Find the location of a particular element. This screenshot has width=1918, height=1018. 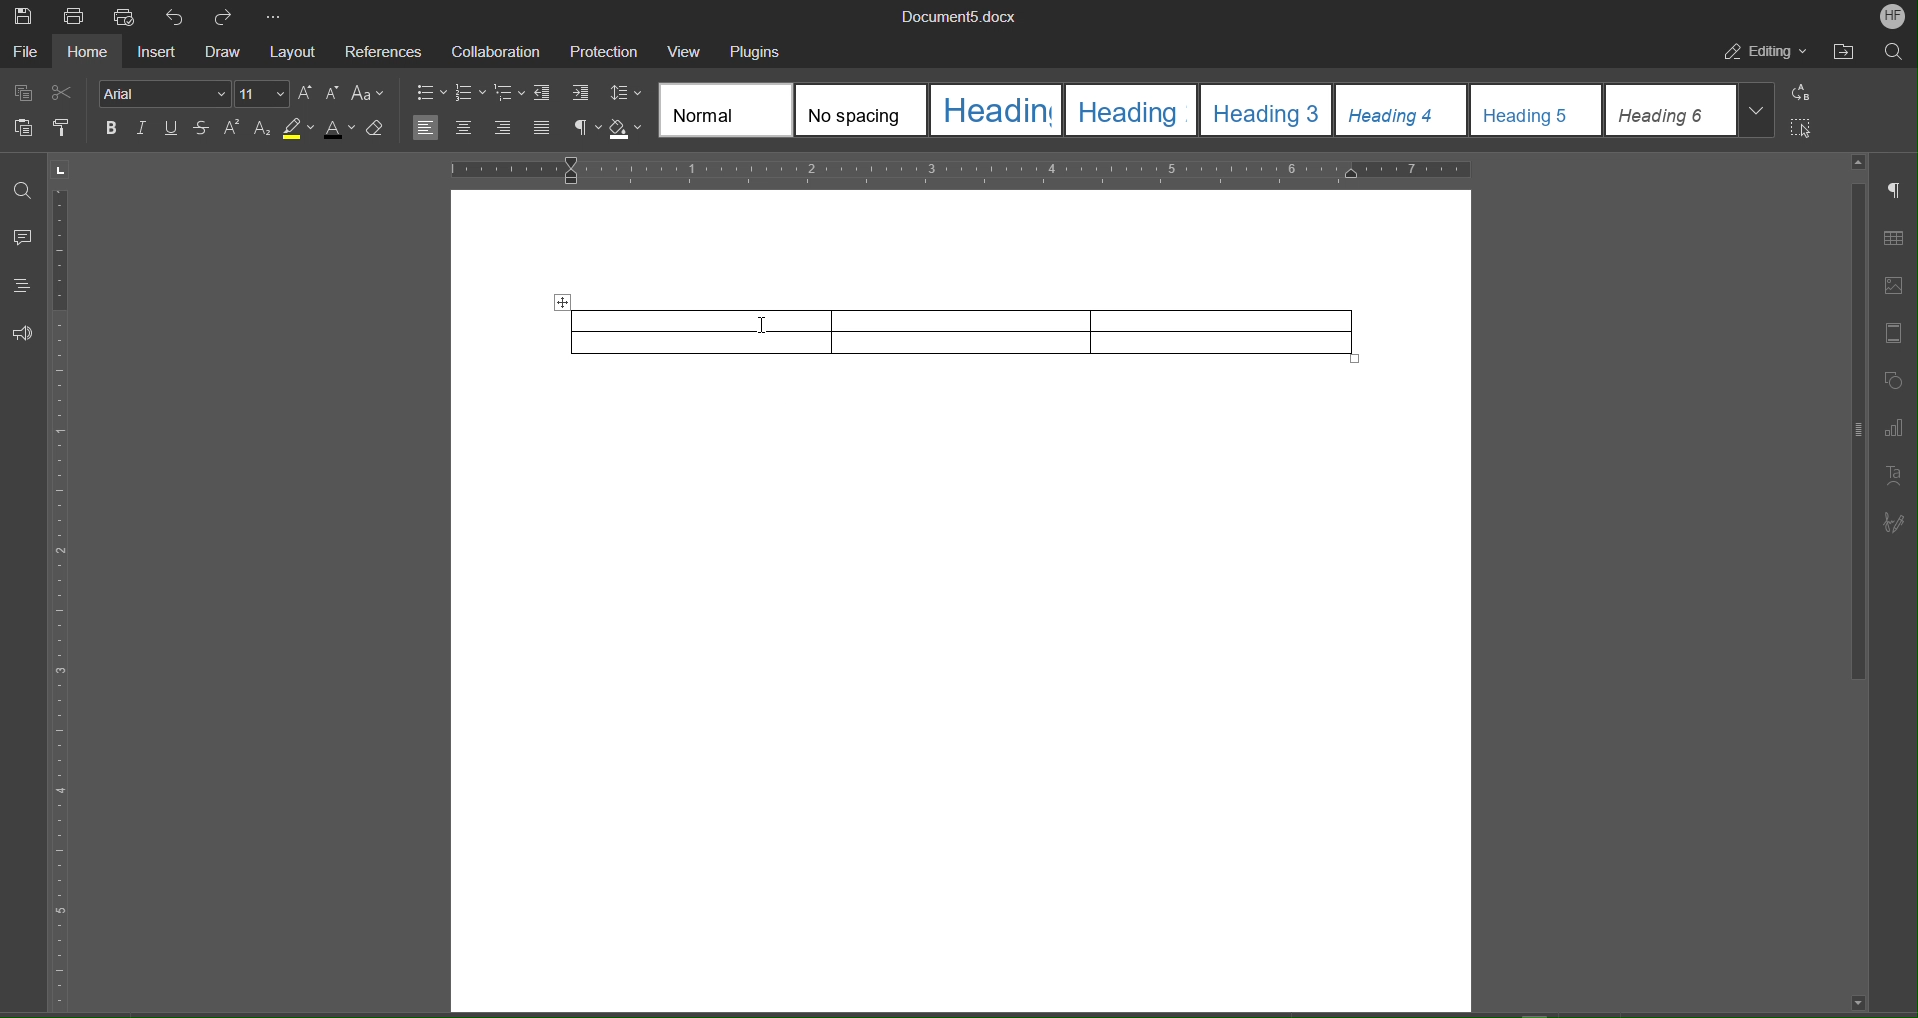

Horizontal Ruler is located at coordinates (960, 169).